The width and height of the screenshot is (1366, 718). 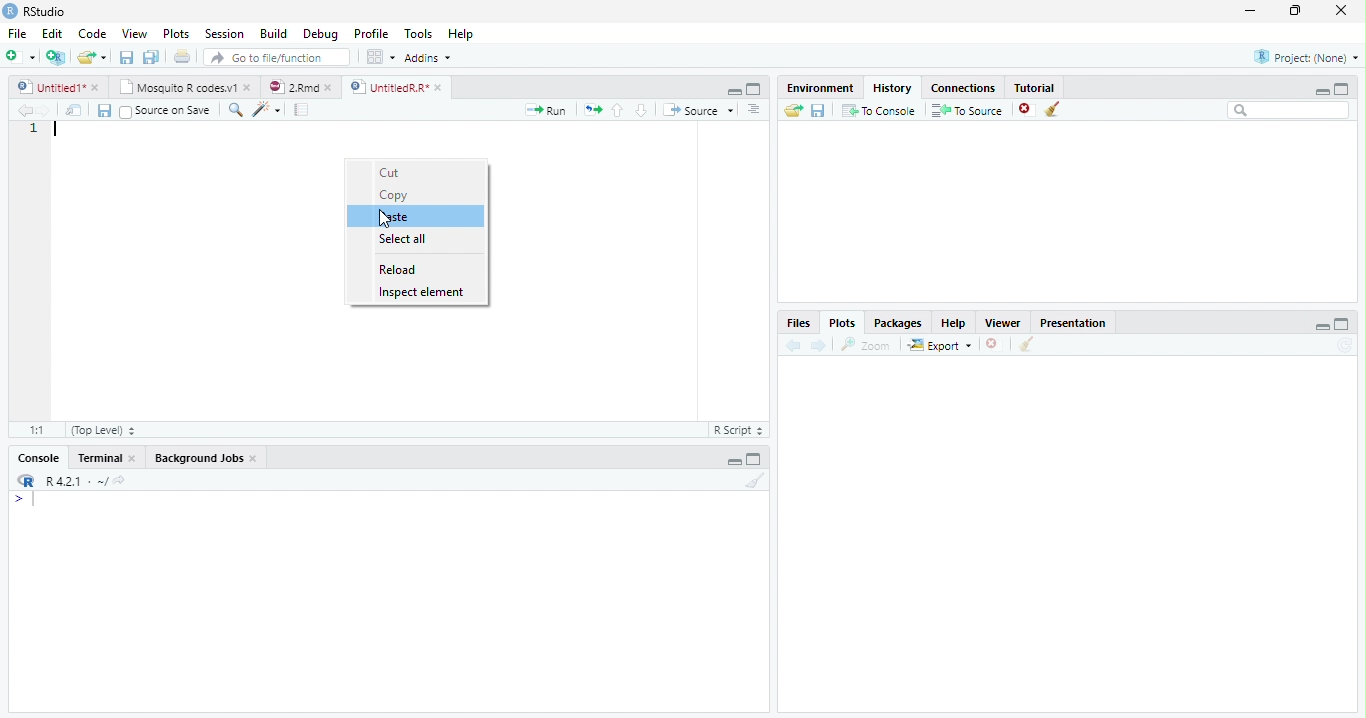 What do you see at coordinates (642, 111) in the screenshot?
I see `Down` at bounding box center [642, 111].